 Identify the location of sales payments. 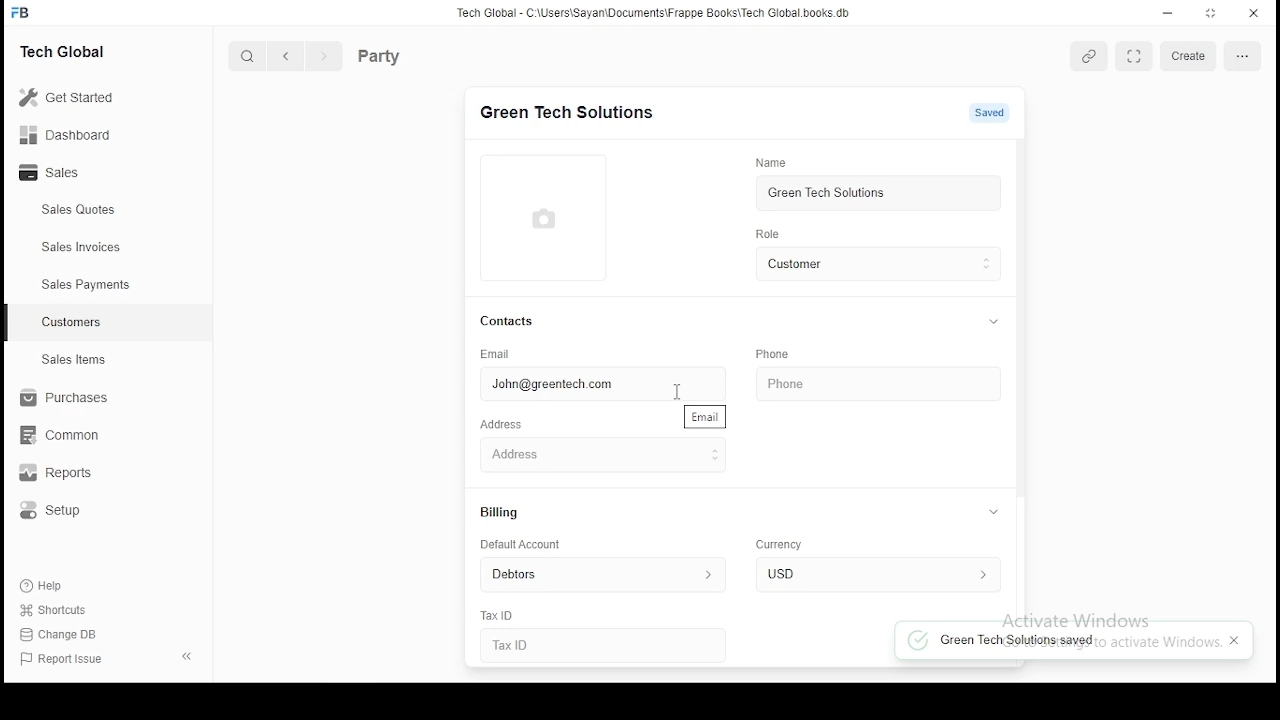
(82, 285).